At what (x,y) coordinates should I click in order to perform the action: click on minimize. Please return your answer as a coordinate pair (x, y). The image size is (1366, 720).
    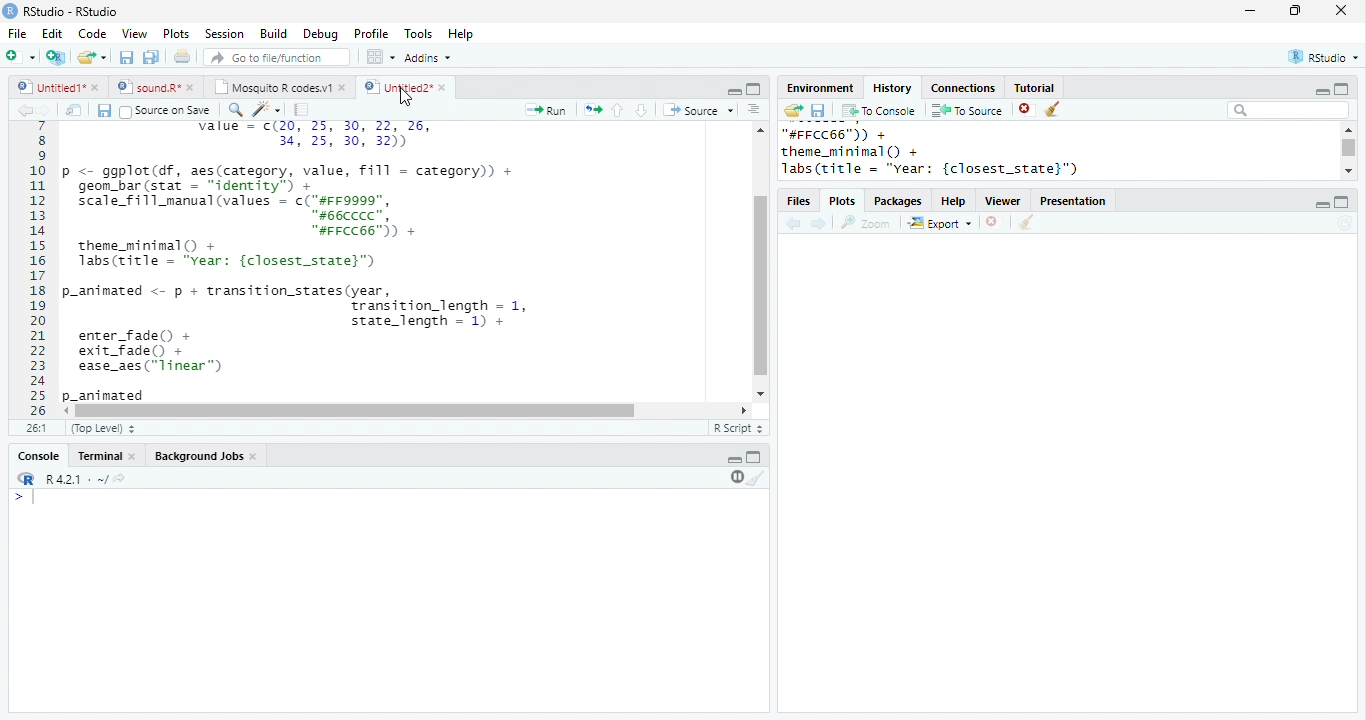
    Looking at the image, I should click on (1321, 91).